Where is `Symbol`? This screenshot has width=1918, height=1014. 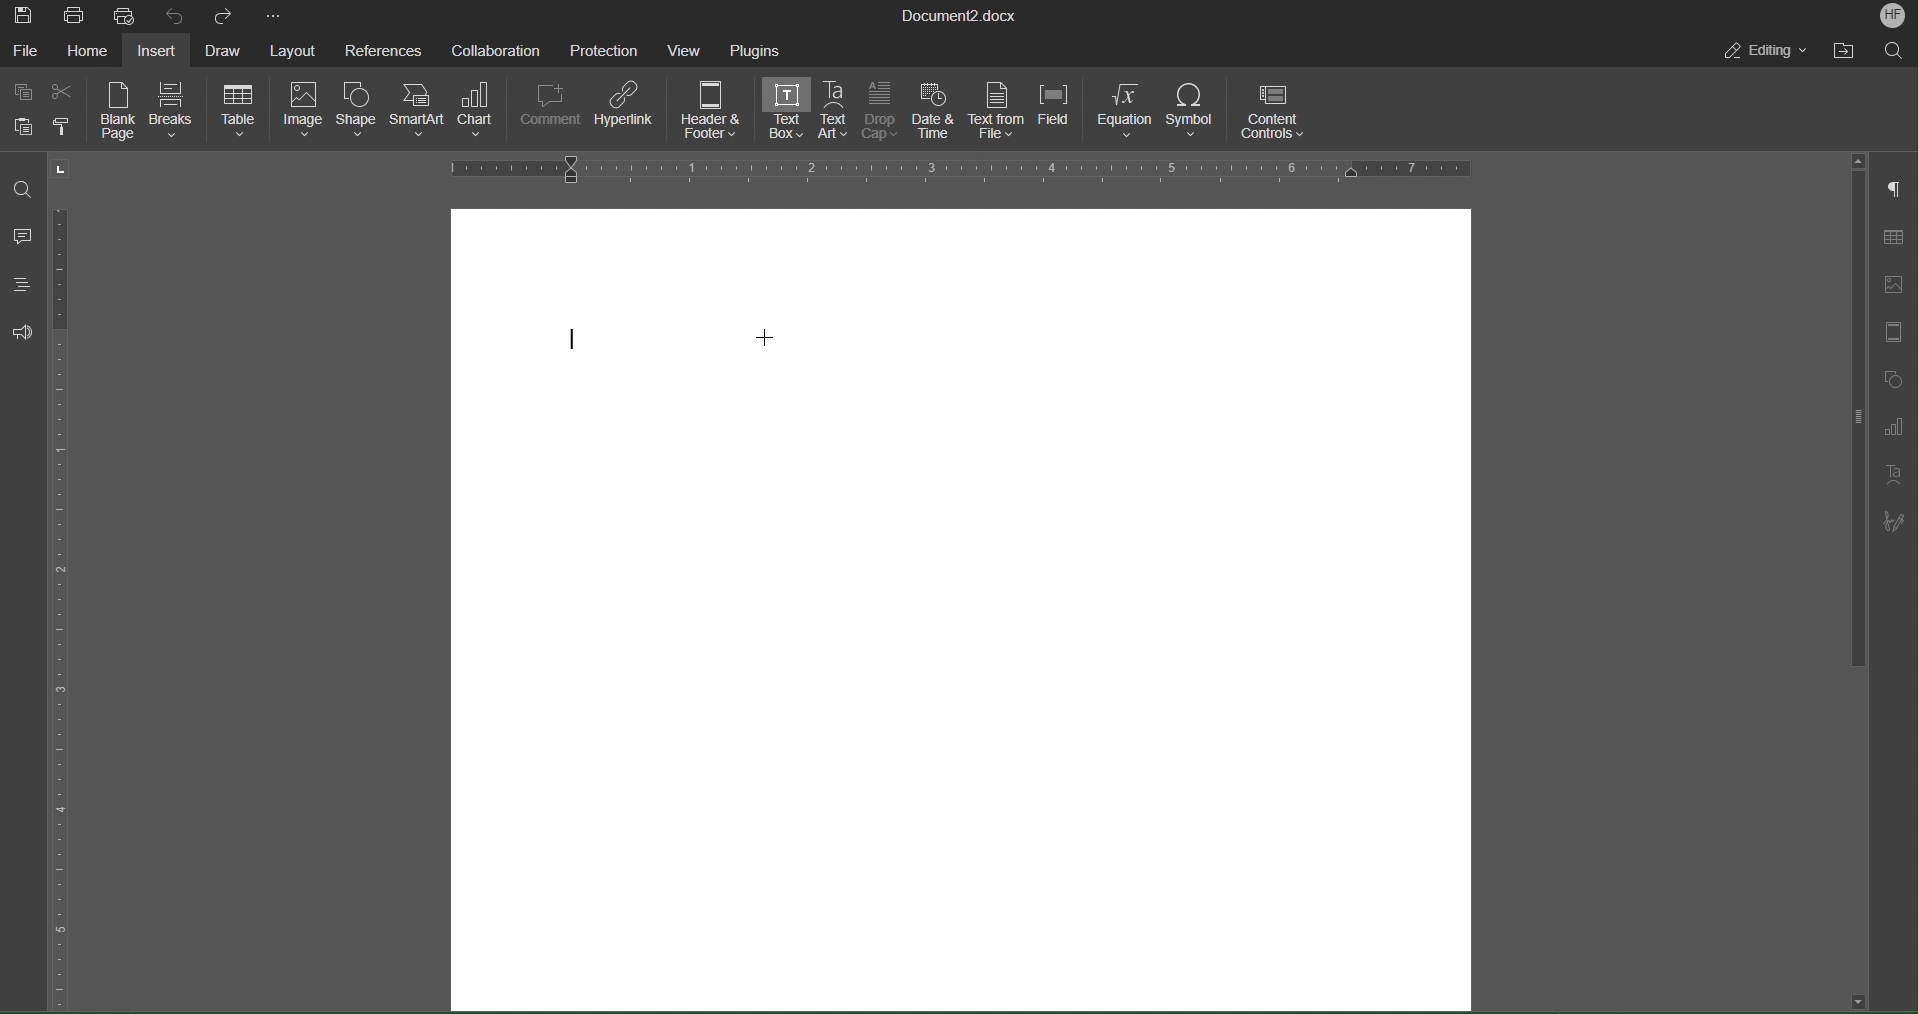 Symbol is located at coordinates (1193, 112).